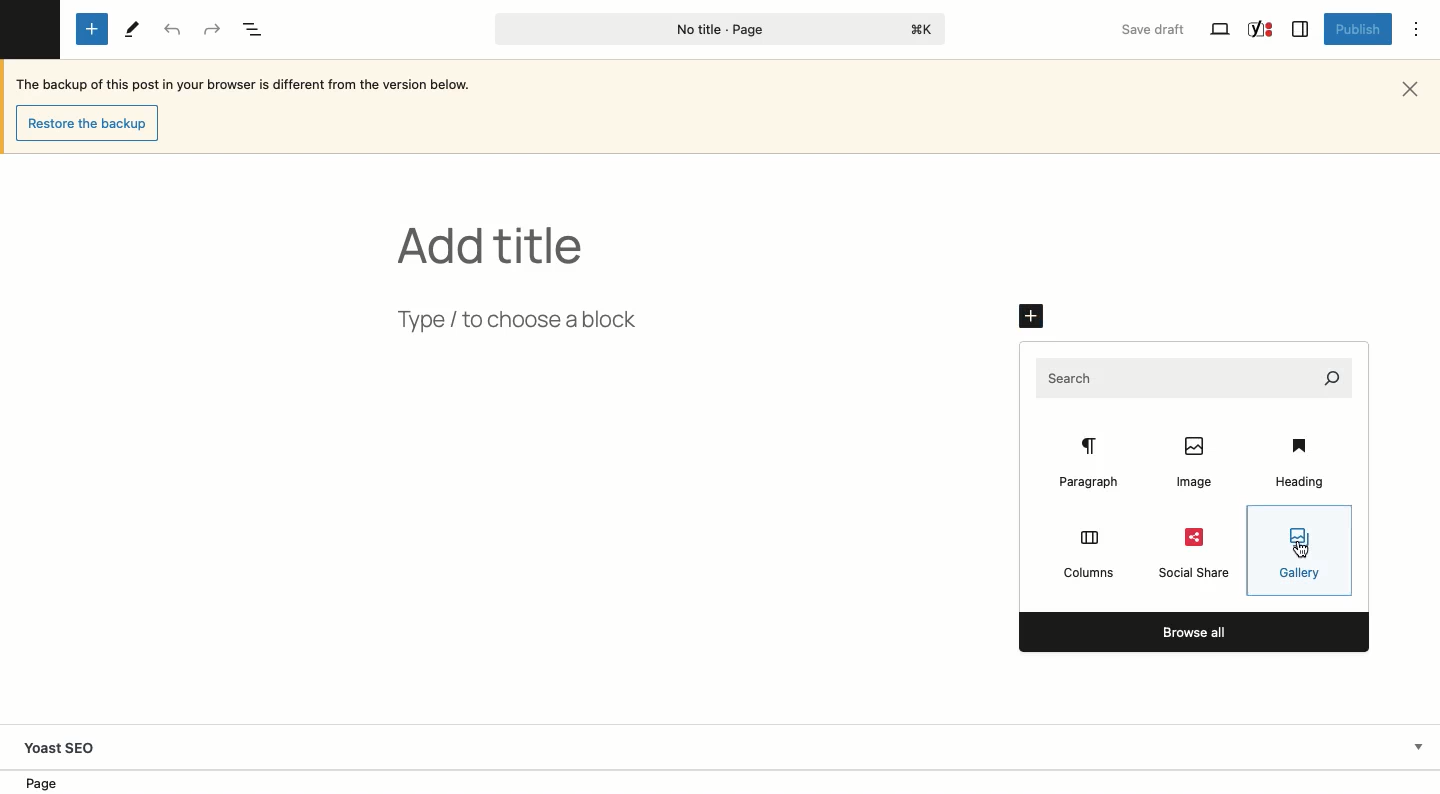 The height and width of the screenshot is (794, 1440). I want to click on Document overview, so click(256, 29).